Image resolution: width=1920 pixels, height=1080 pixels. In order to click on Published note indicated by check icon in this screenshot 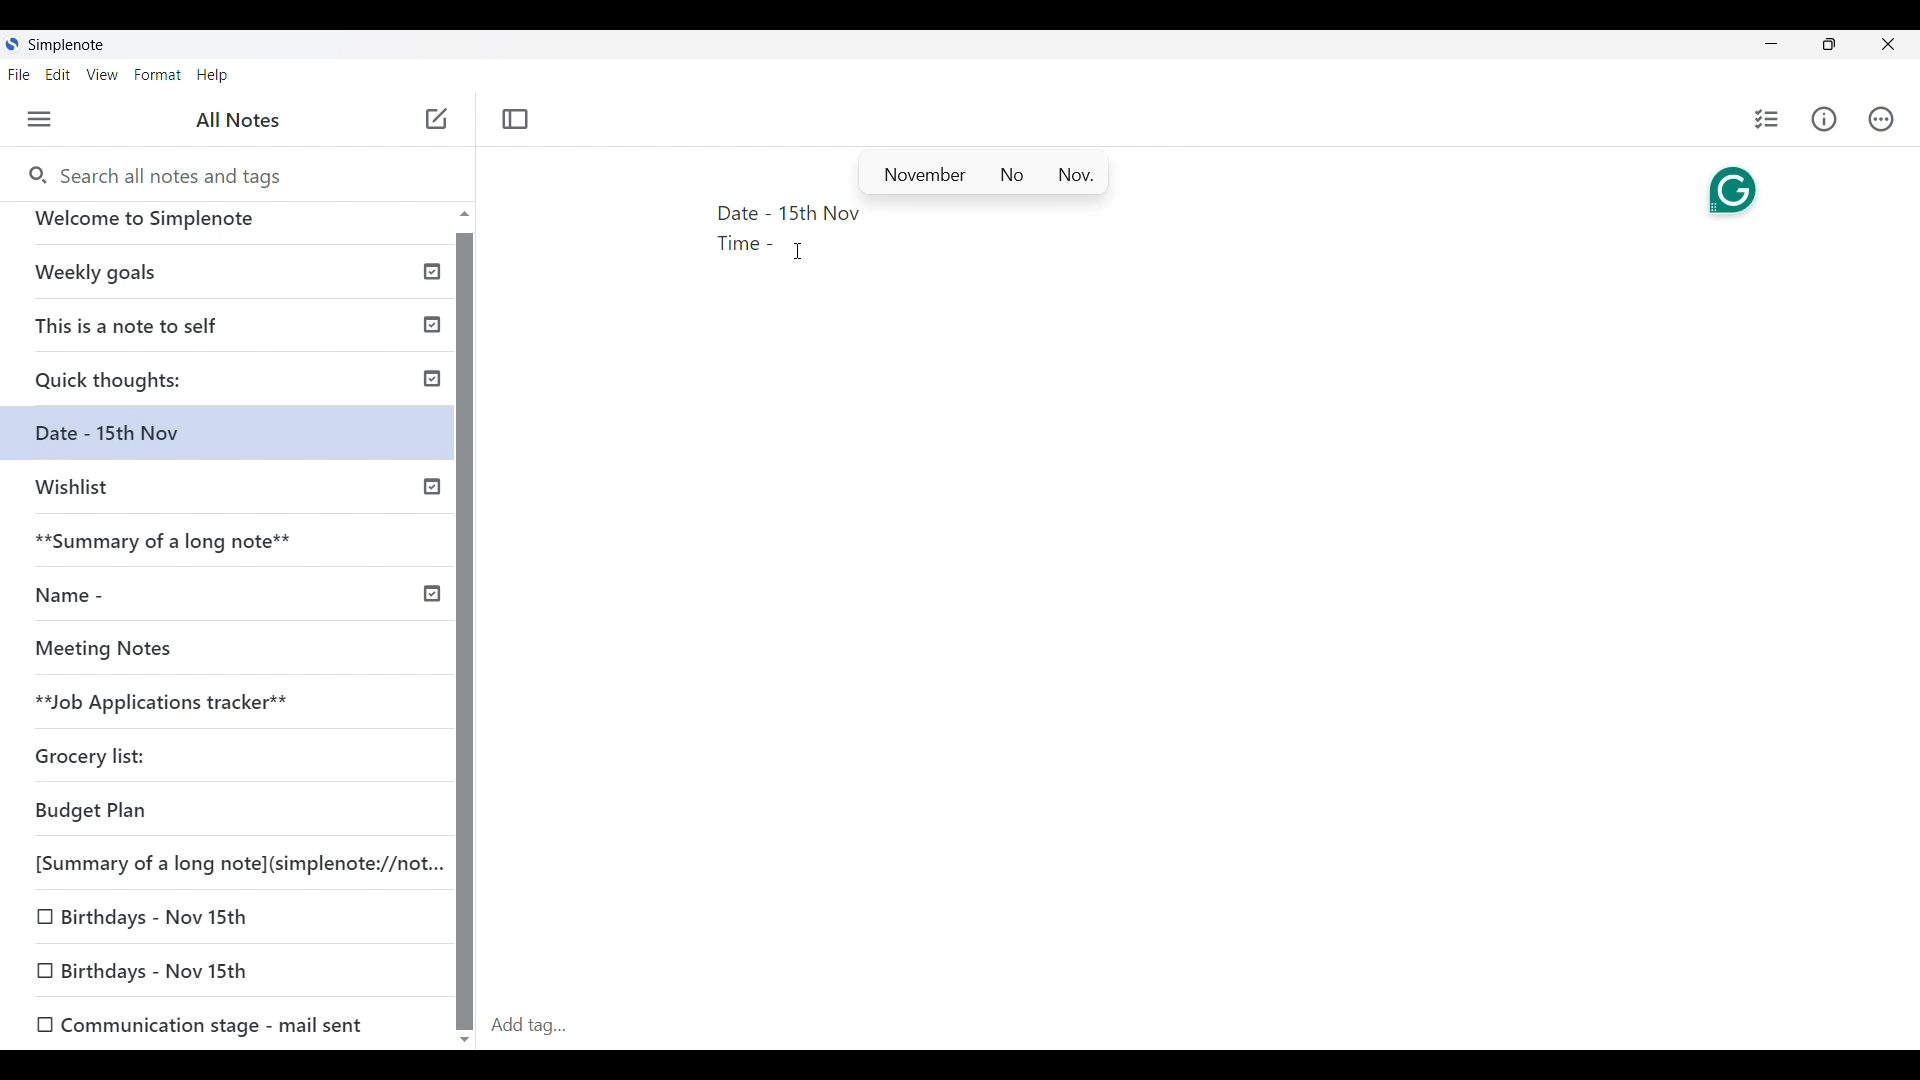, I will do `click(239, 332)`.